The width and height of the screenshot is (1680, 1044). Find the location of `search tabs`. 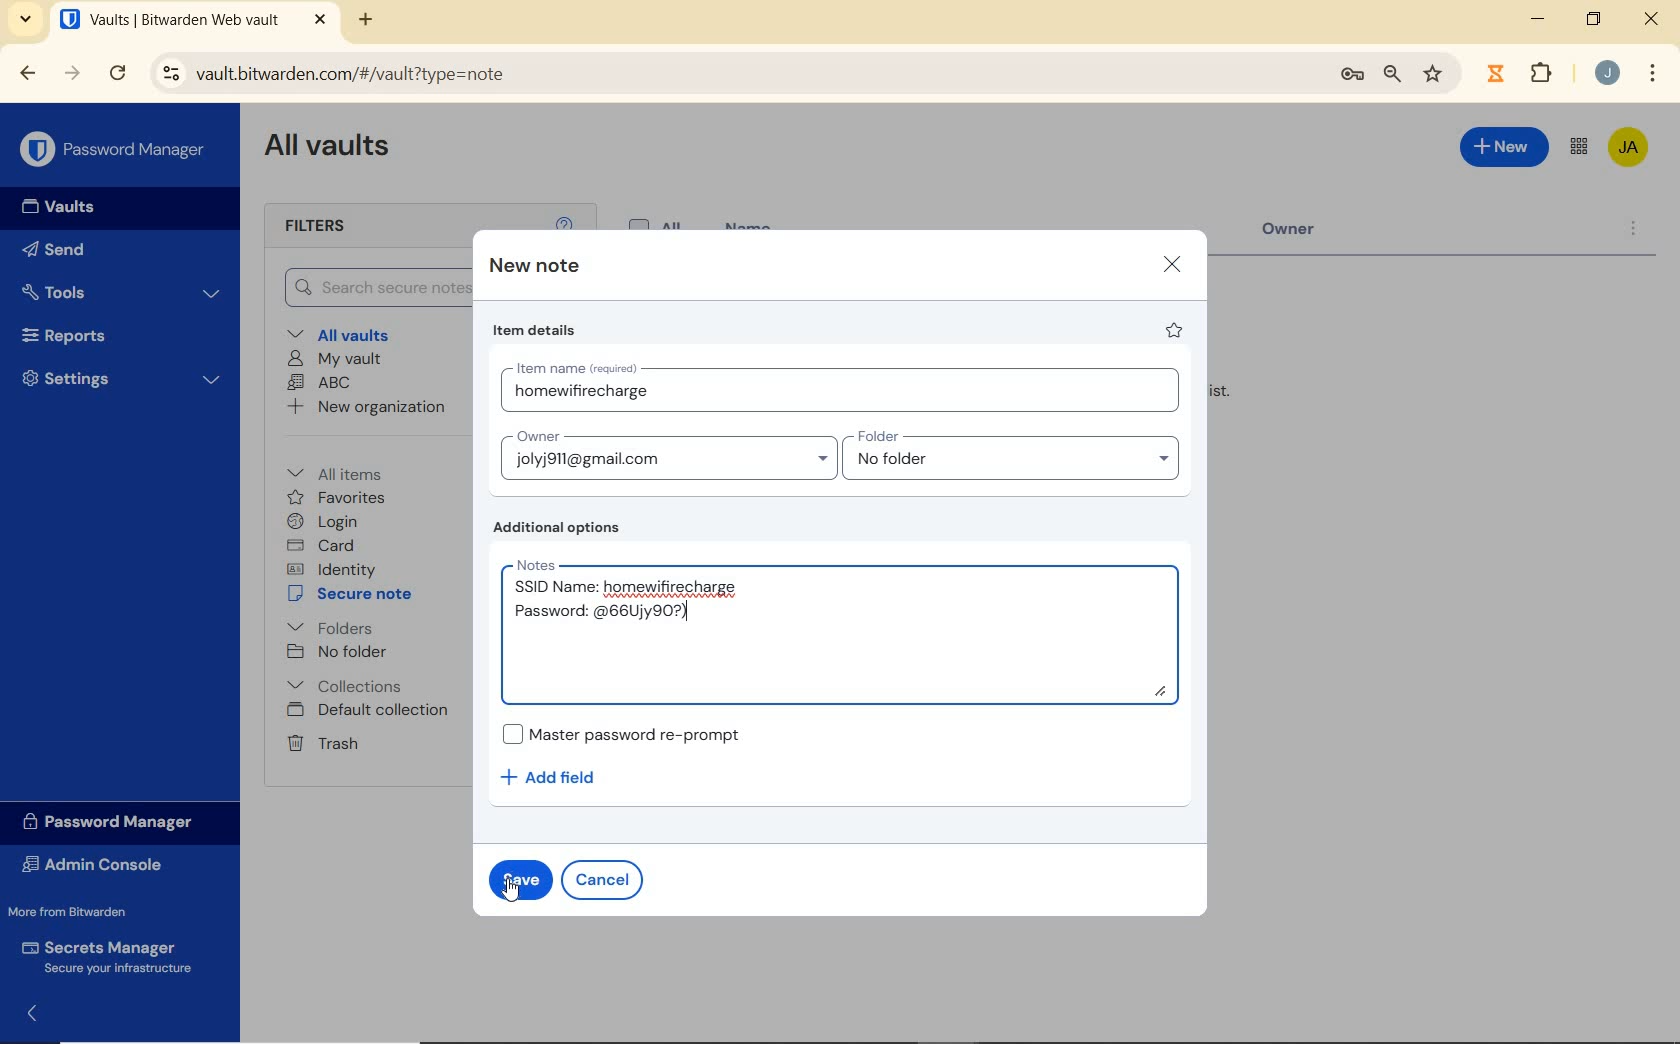

search tabs is located at coordinates (28, 22).